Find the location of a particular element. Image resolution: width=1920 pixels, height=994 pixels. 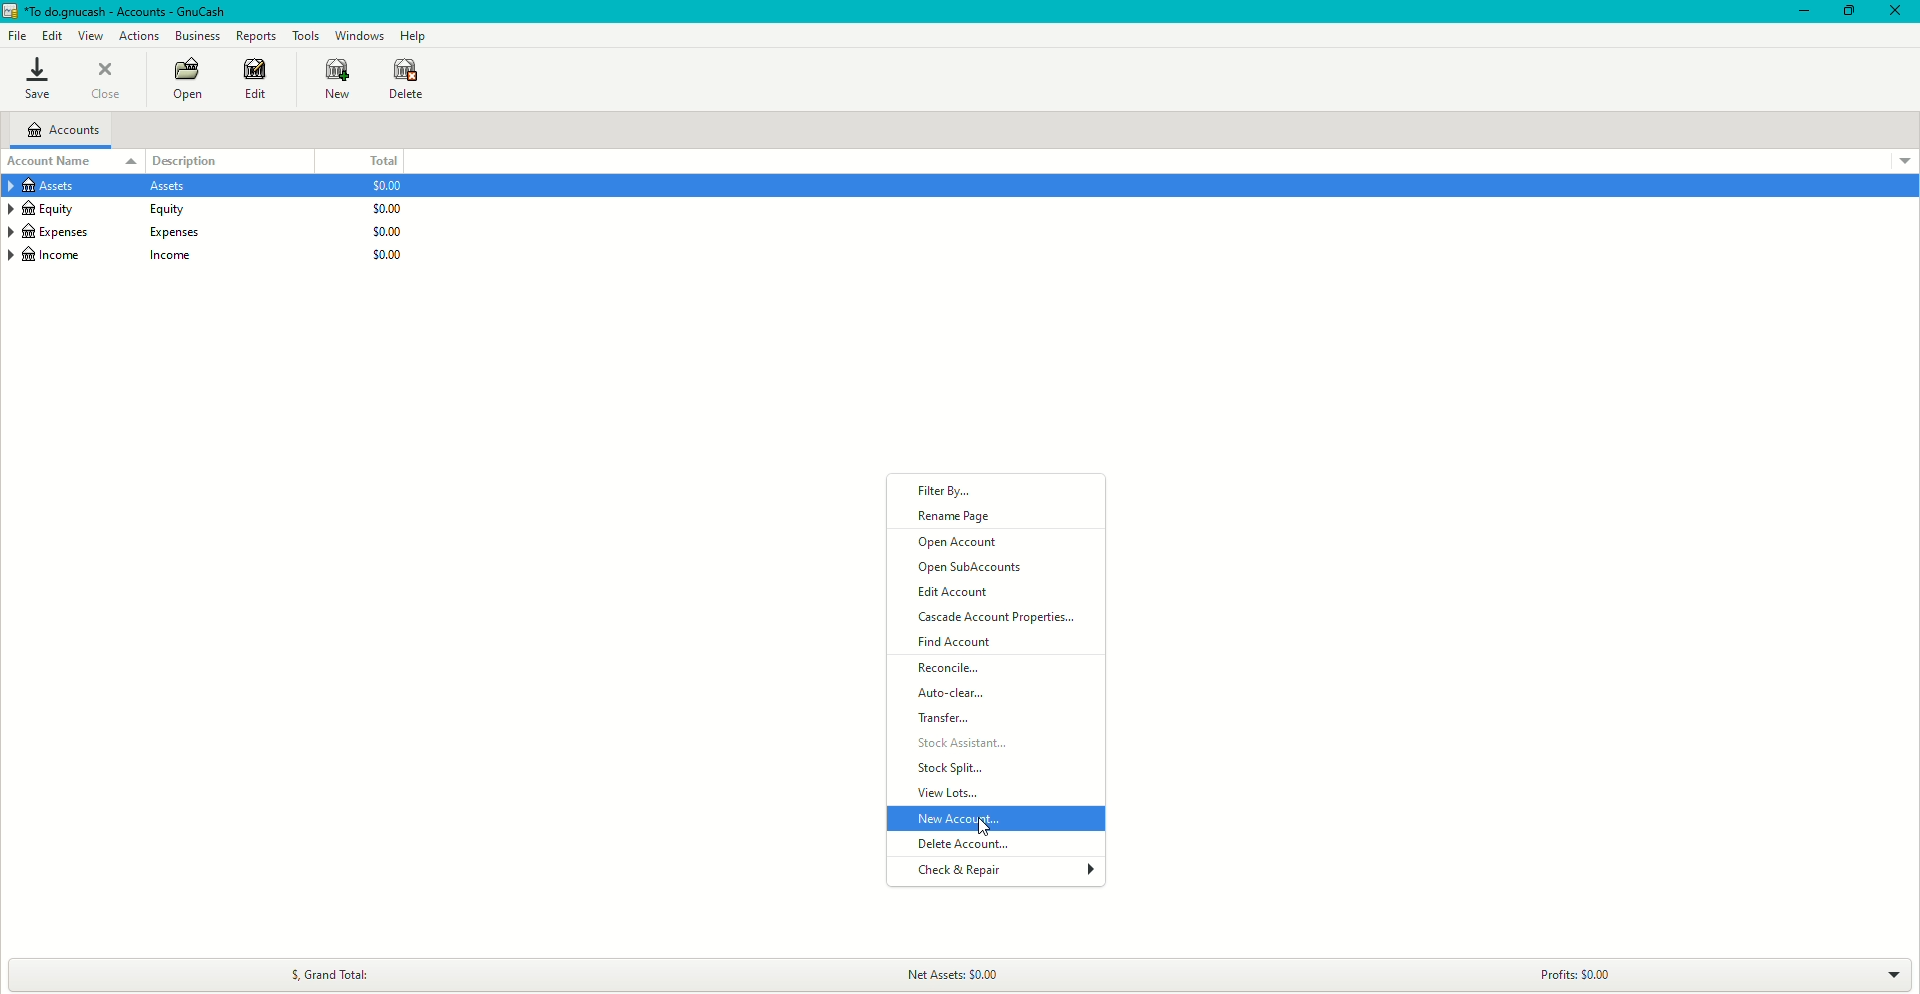

Close is located at coordinates (1895, 12).